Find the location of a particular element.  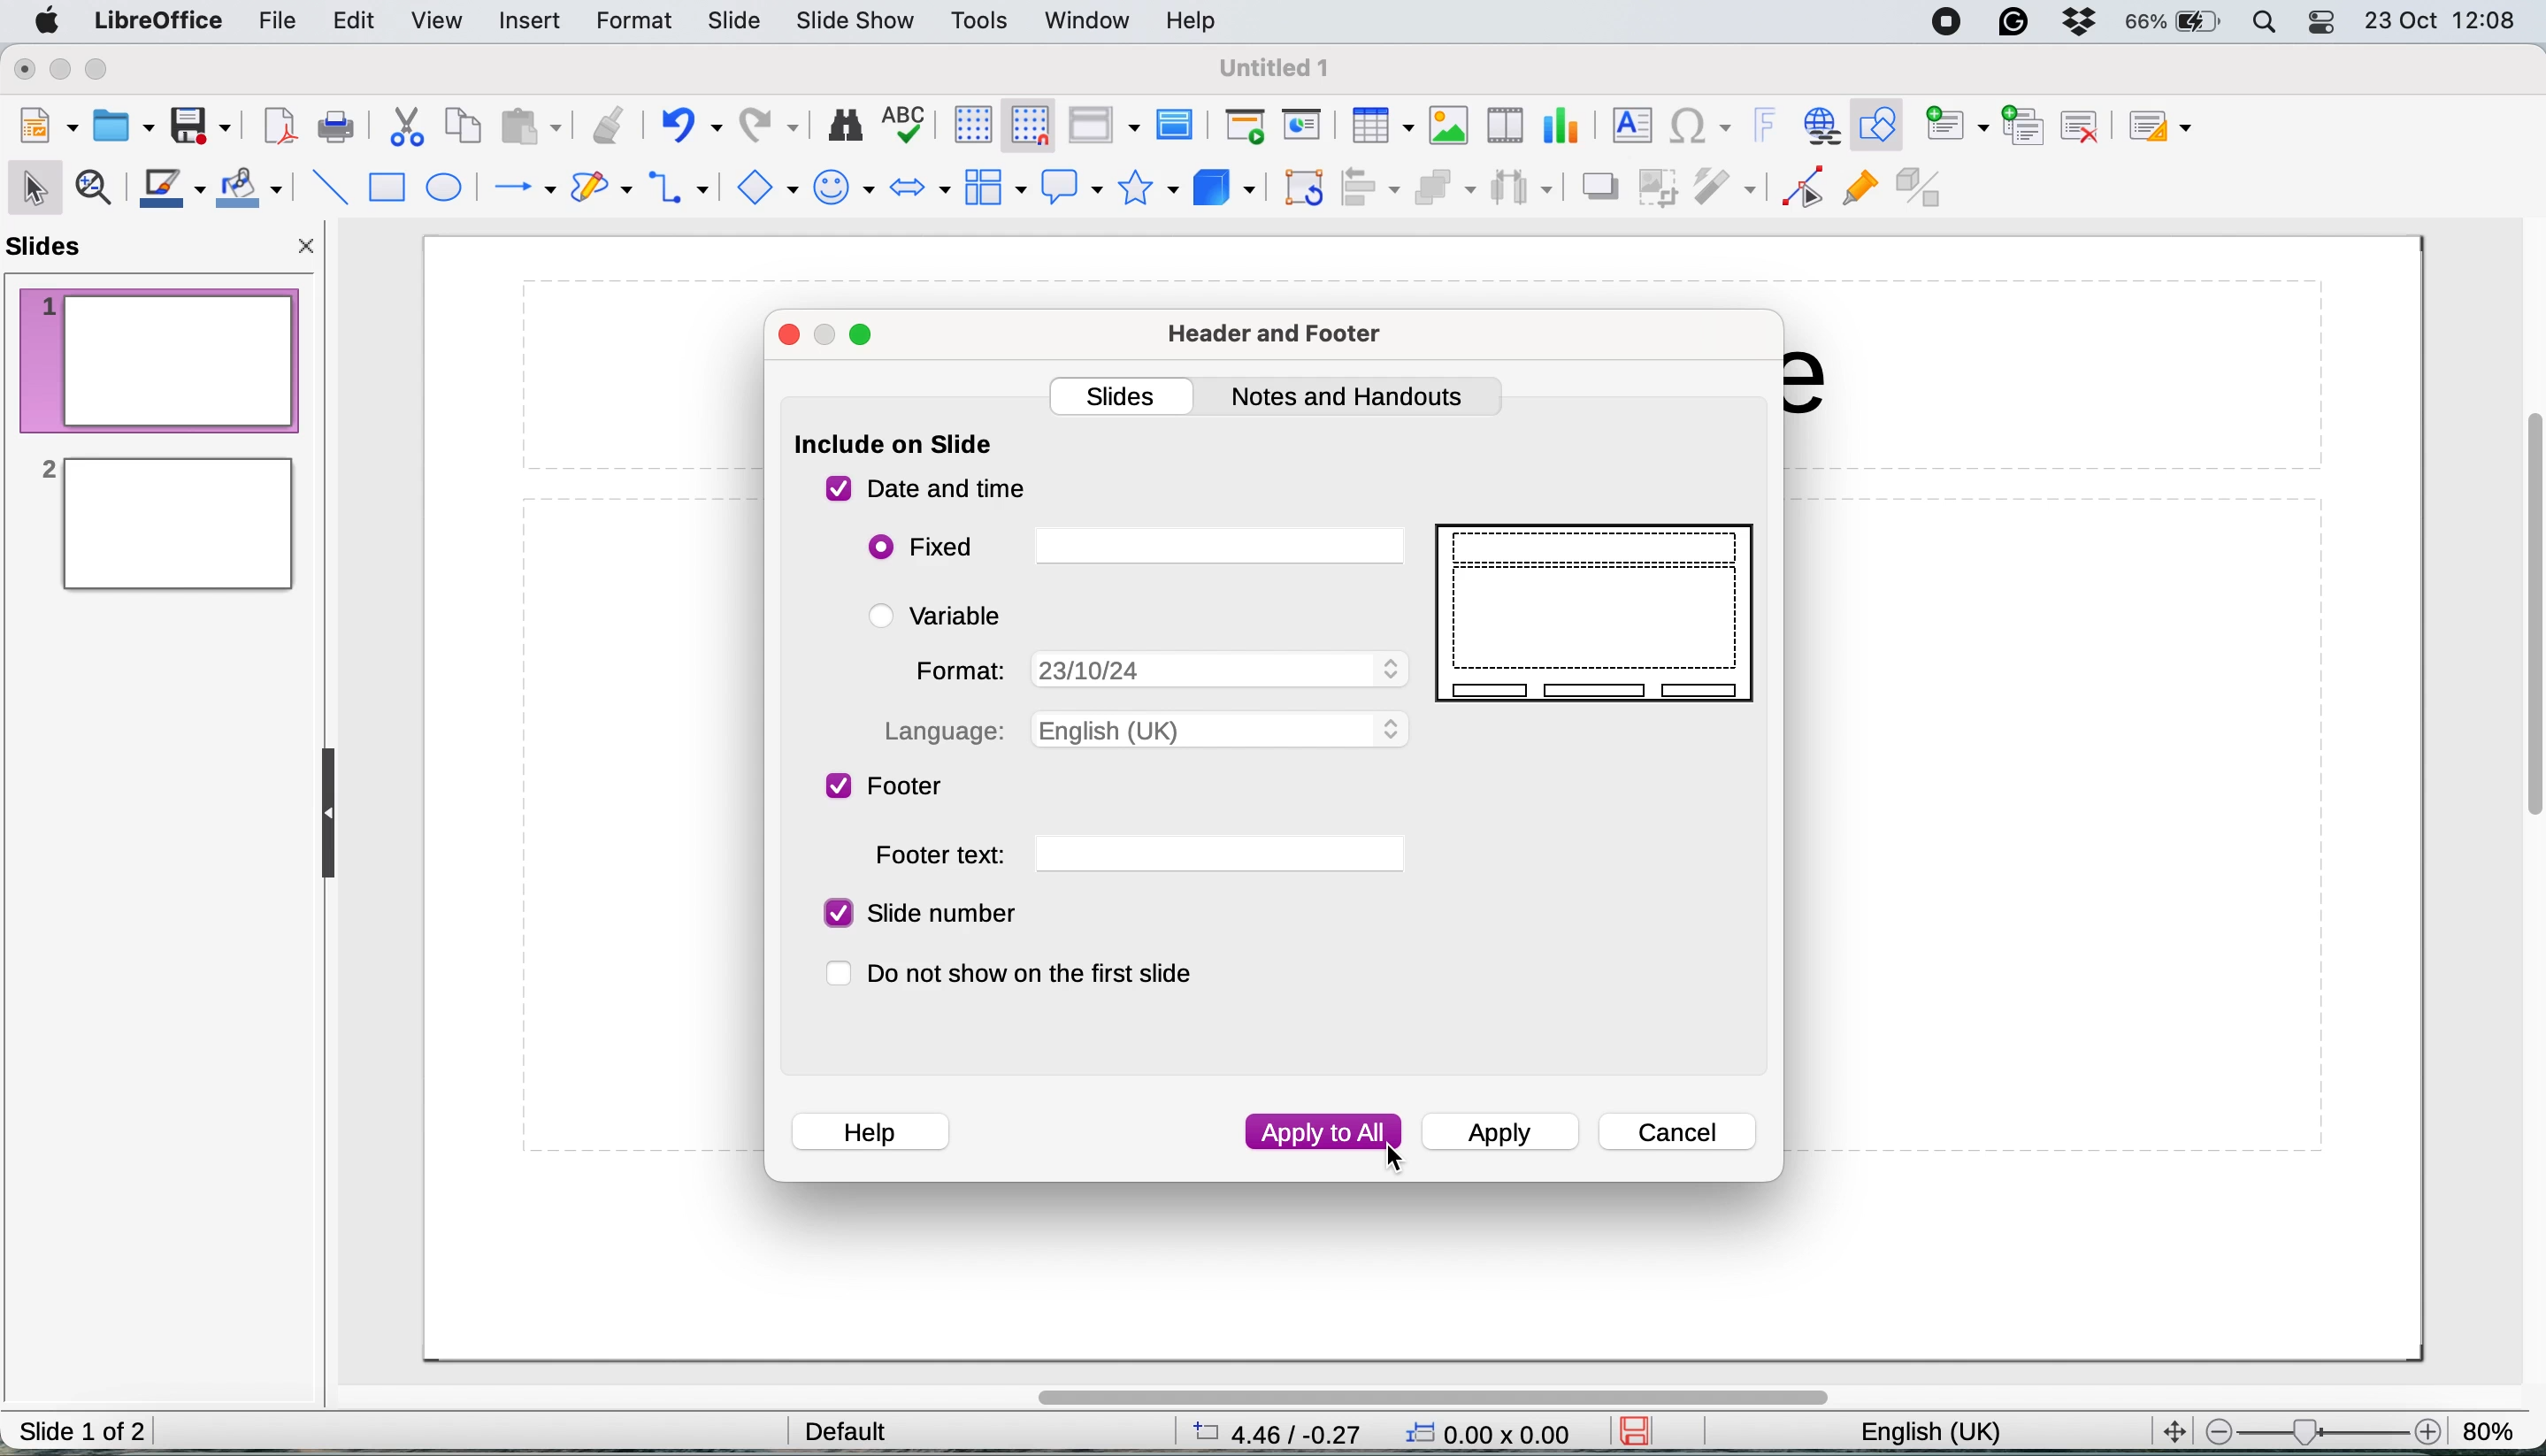

slide 2 is located at coordinates (163, 524).